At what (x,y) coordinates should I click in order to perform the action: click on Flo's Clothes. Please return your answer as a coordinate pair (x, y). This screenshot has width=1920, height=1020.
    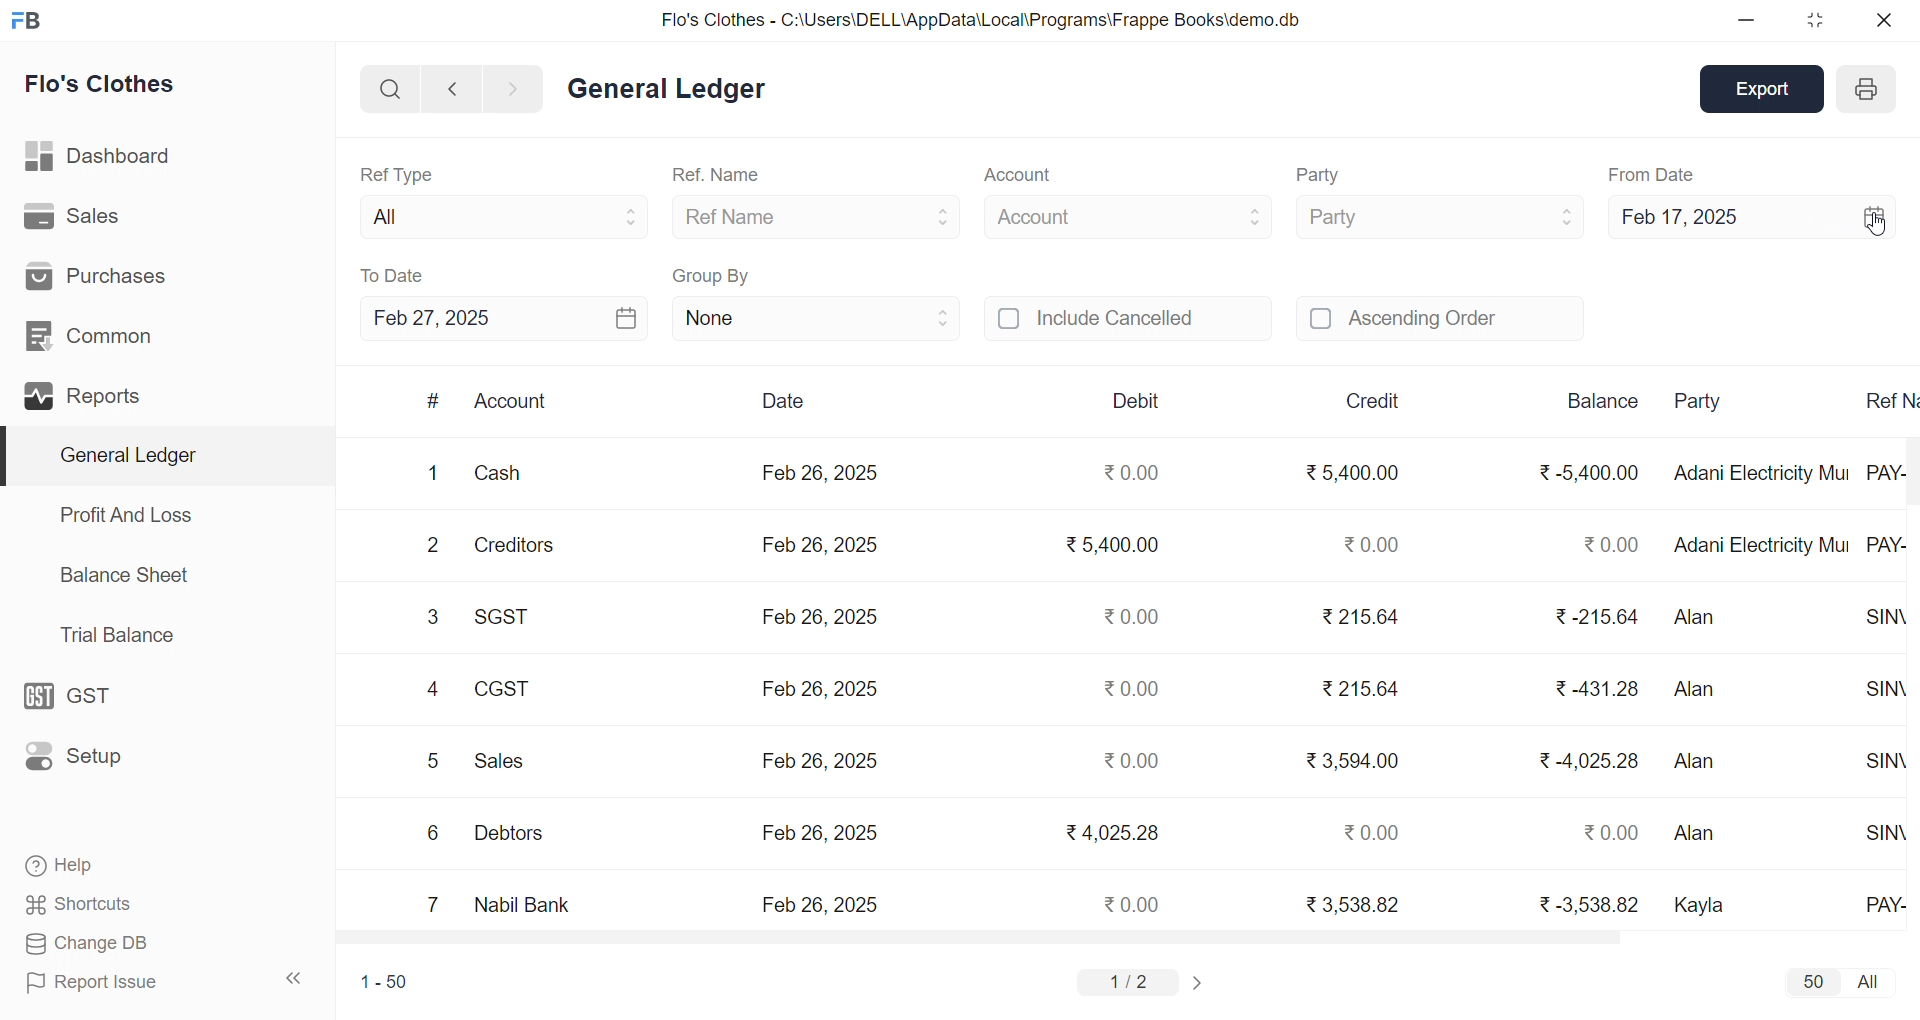
    Looking at the image, I should click on (101, 84).